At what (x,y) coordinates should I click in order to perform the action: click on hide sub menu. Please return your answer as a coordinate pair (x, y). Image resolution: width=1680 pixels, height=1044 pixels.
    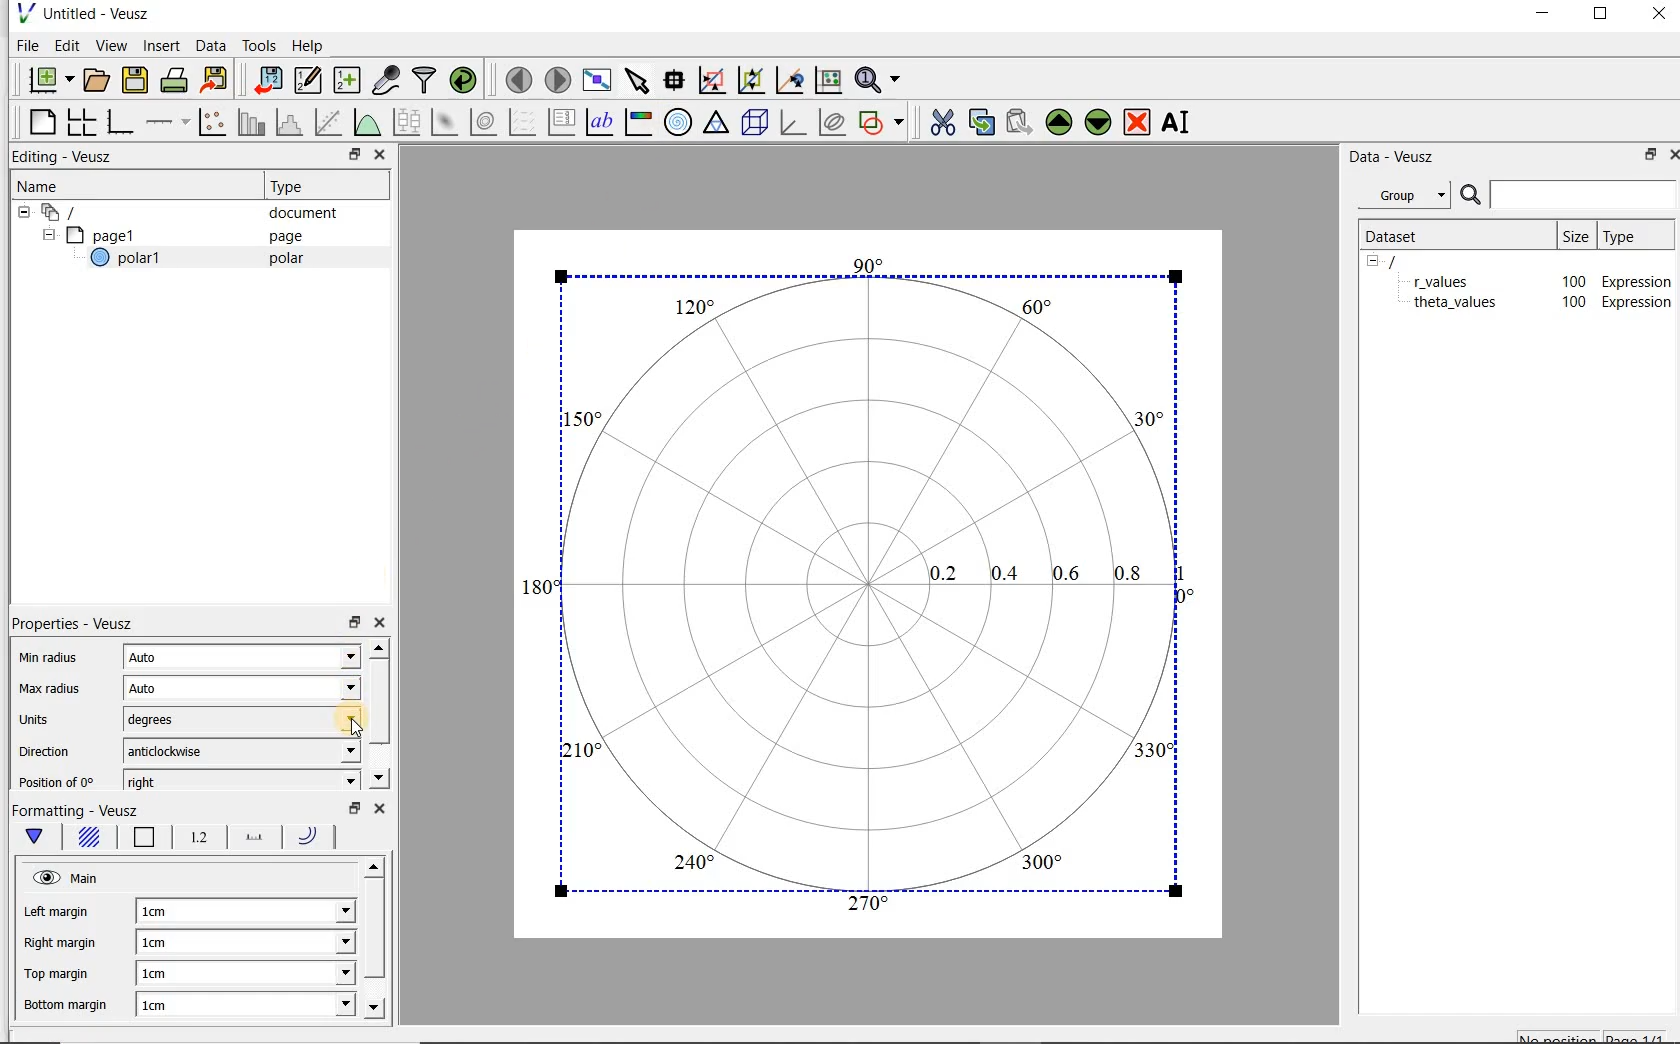
    Looking at the image, I should click on (41, 236).